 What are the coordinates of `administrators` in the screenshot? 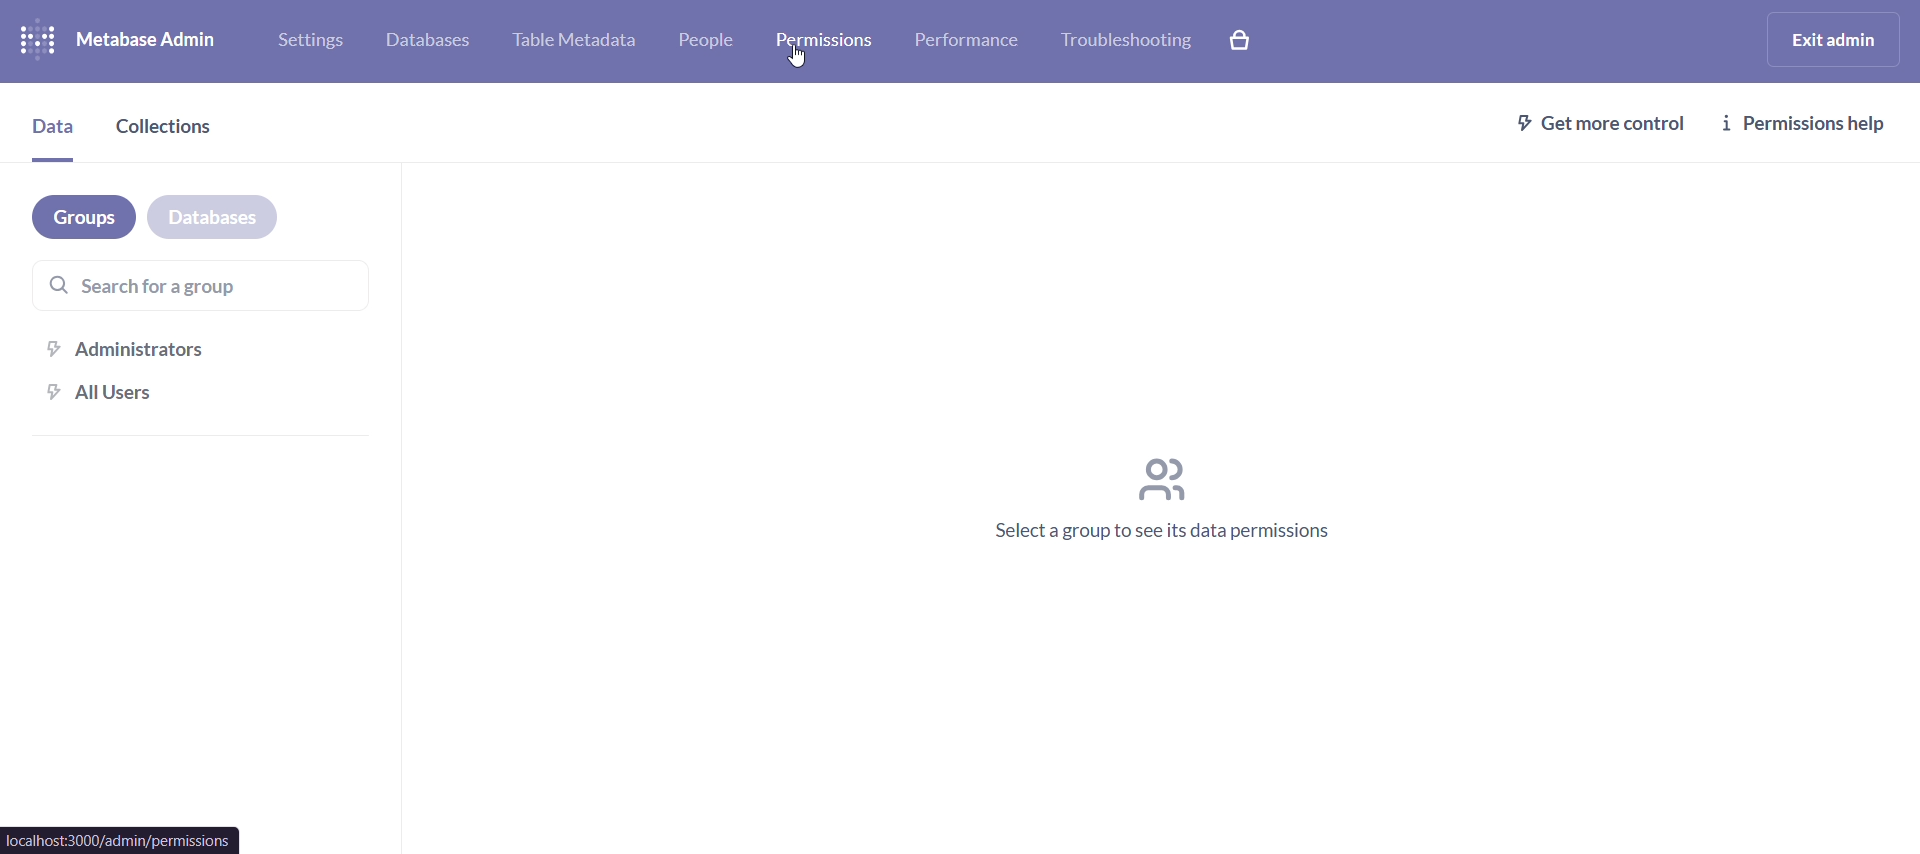 It's located at (213, 345).